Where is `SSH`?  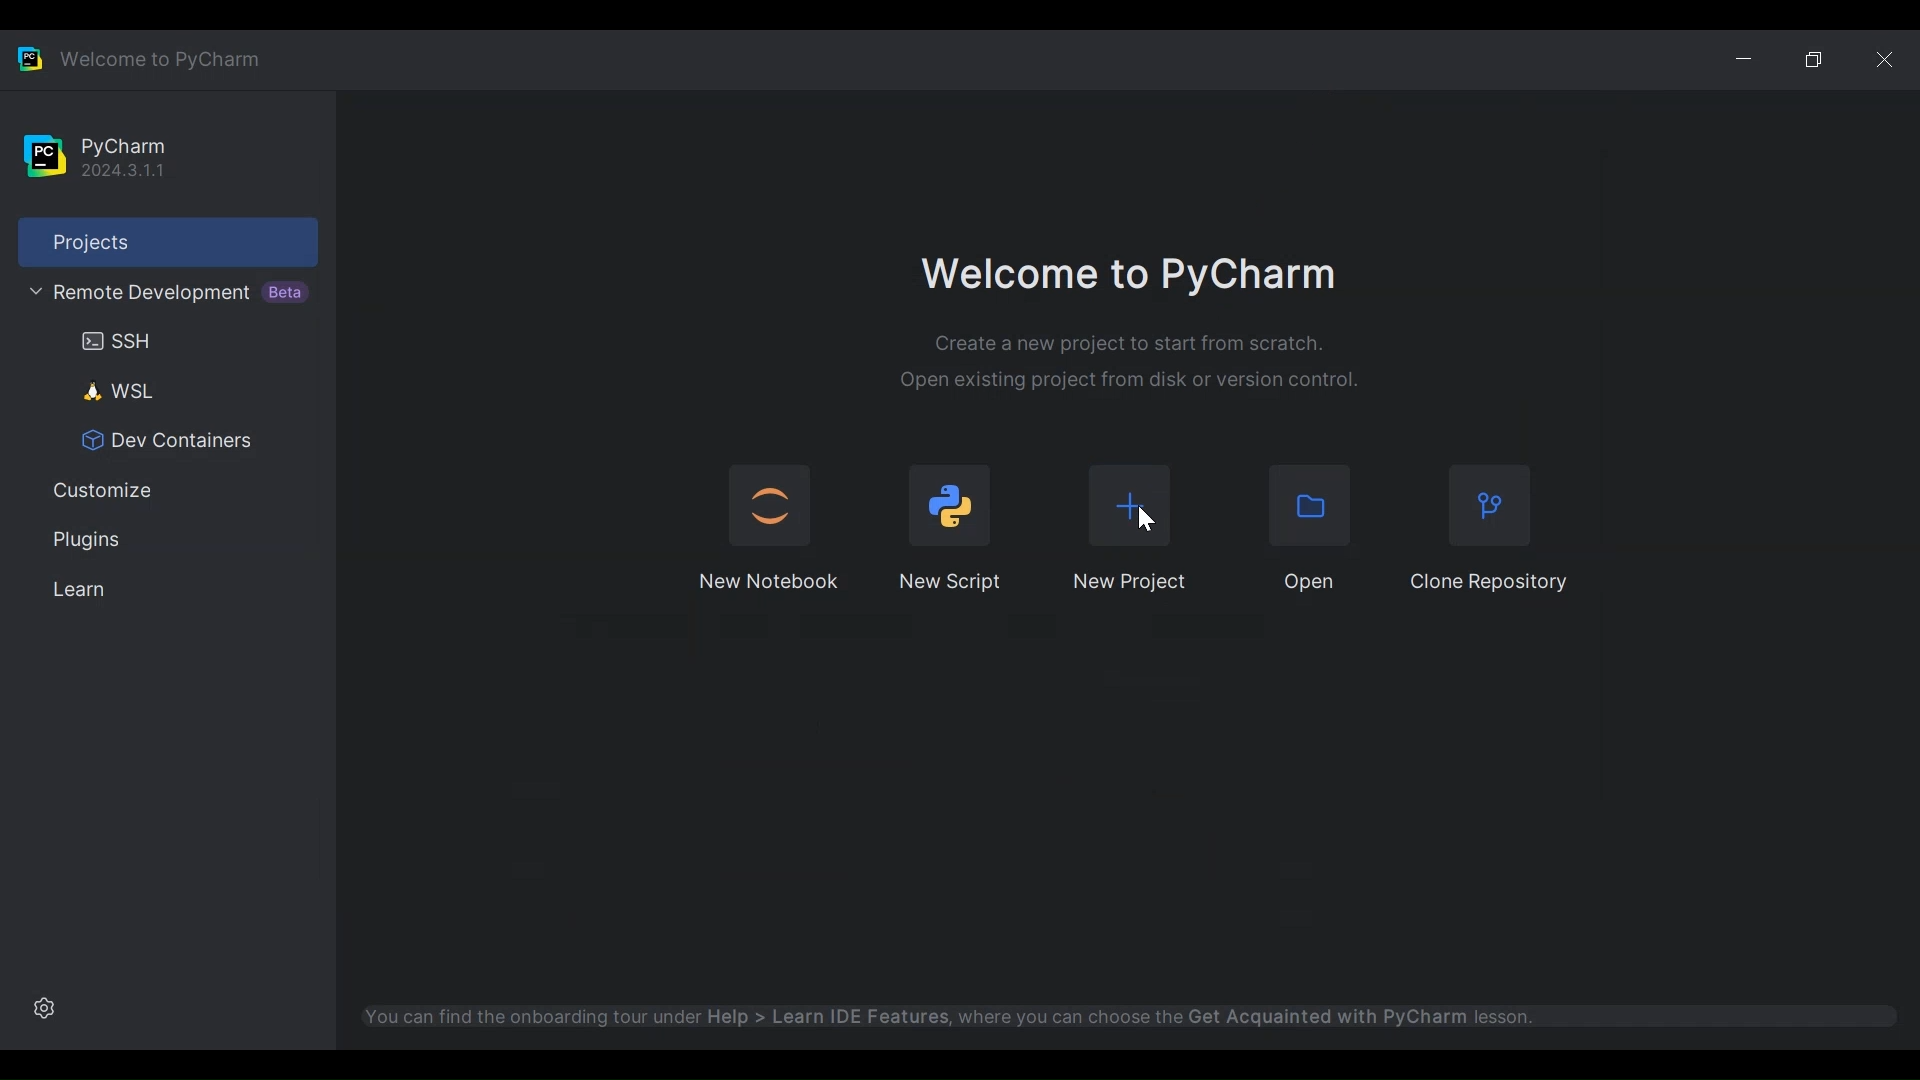
SSH is located at coordinates (109, 341).